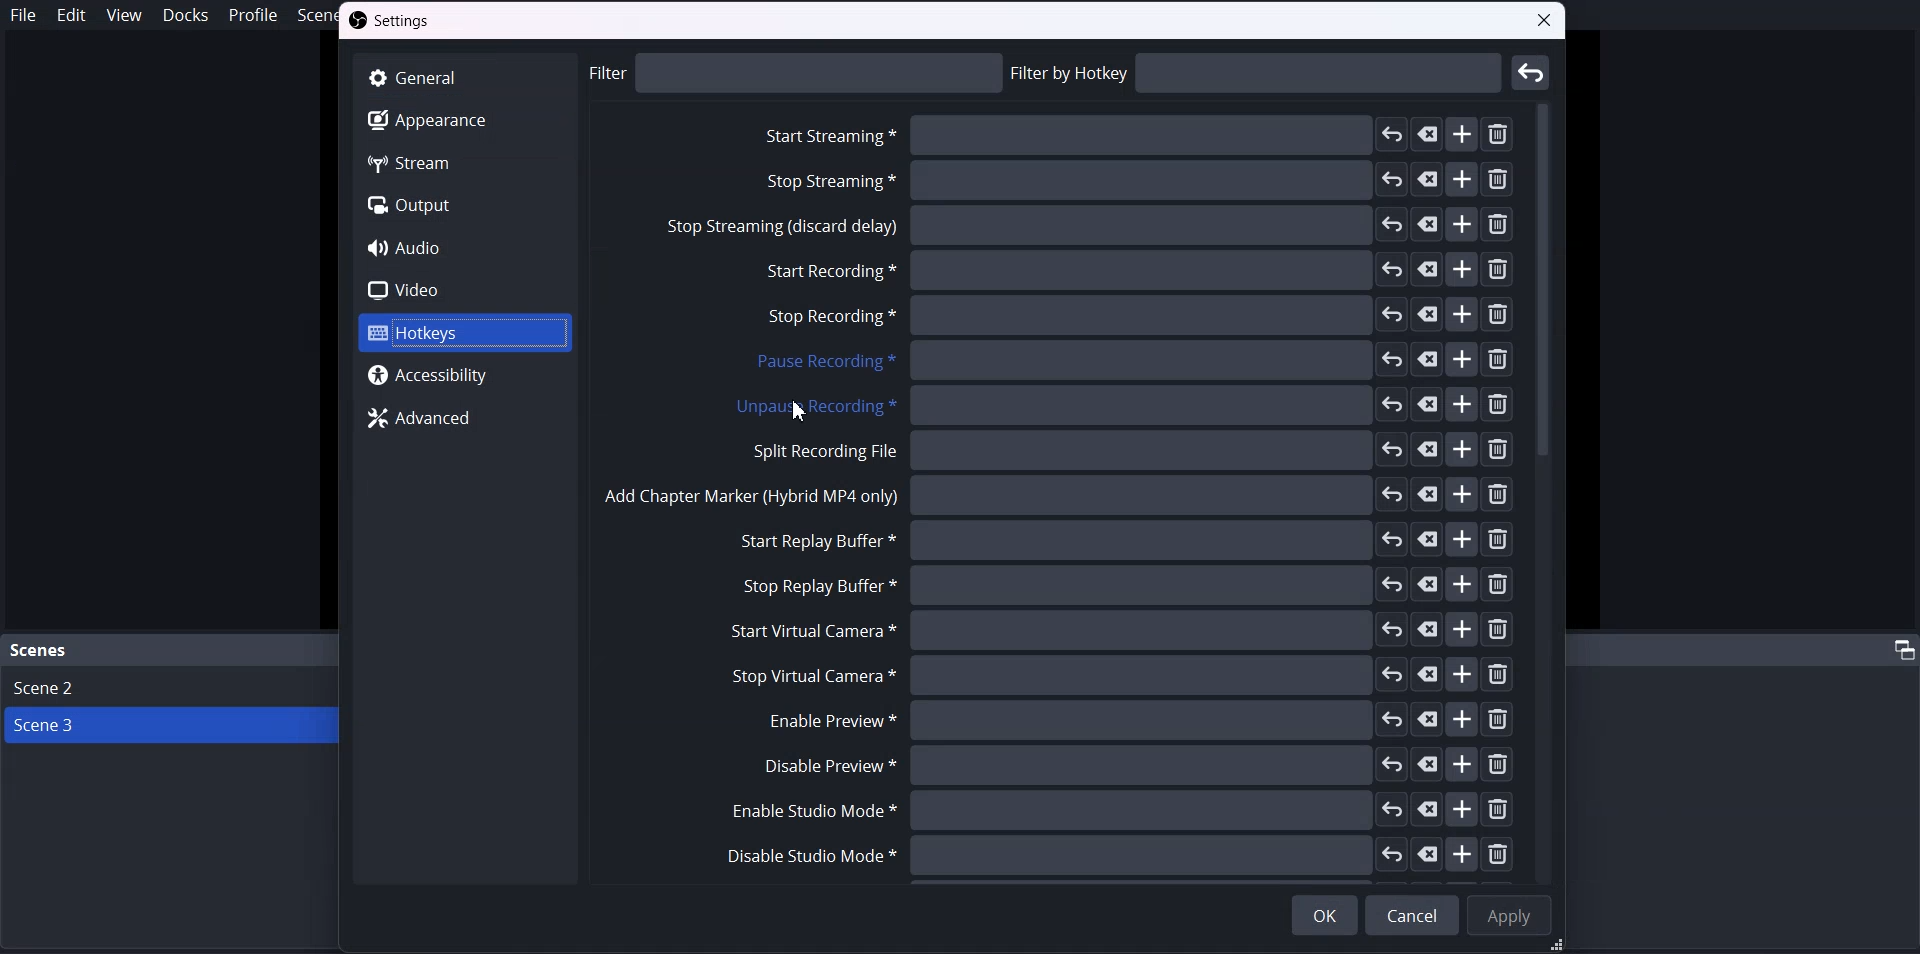 The height and width of the screenshot is (954, 1920). I want to click on Start recording, so click(1139, 269).